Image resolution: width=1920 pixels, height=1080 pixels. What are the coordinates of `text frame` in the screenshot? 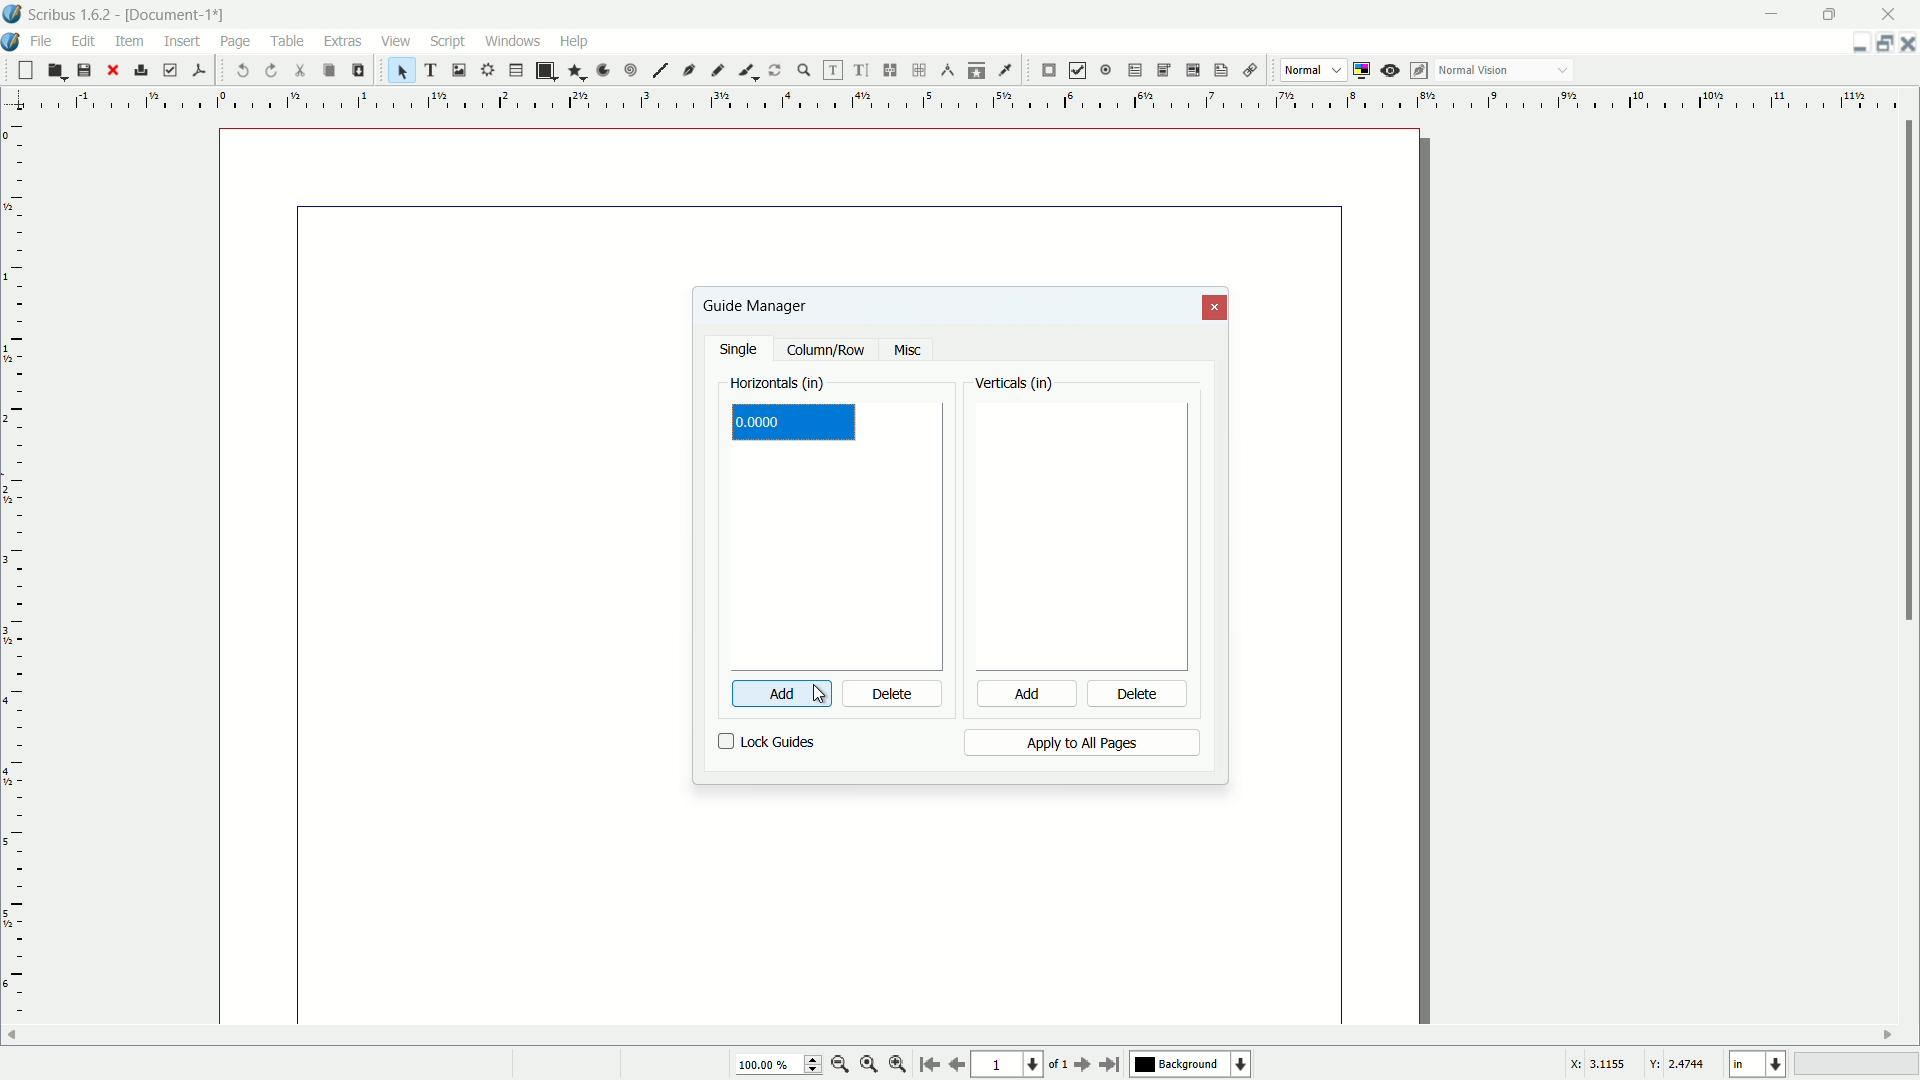 It's located at (432, 70).